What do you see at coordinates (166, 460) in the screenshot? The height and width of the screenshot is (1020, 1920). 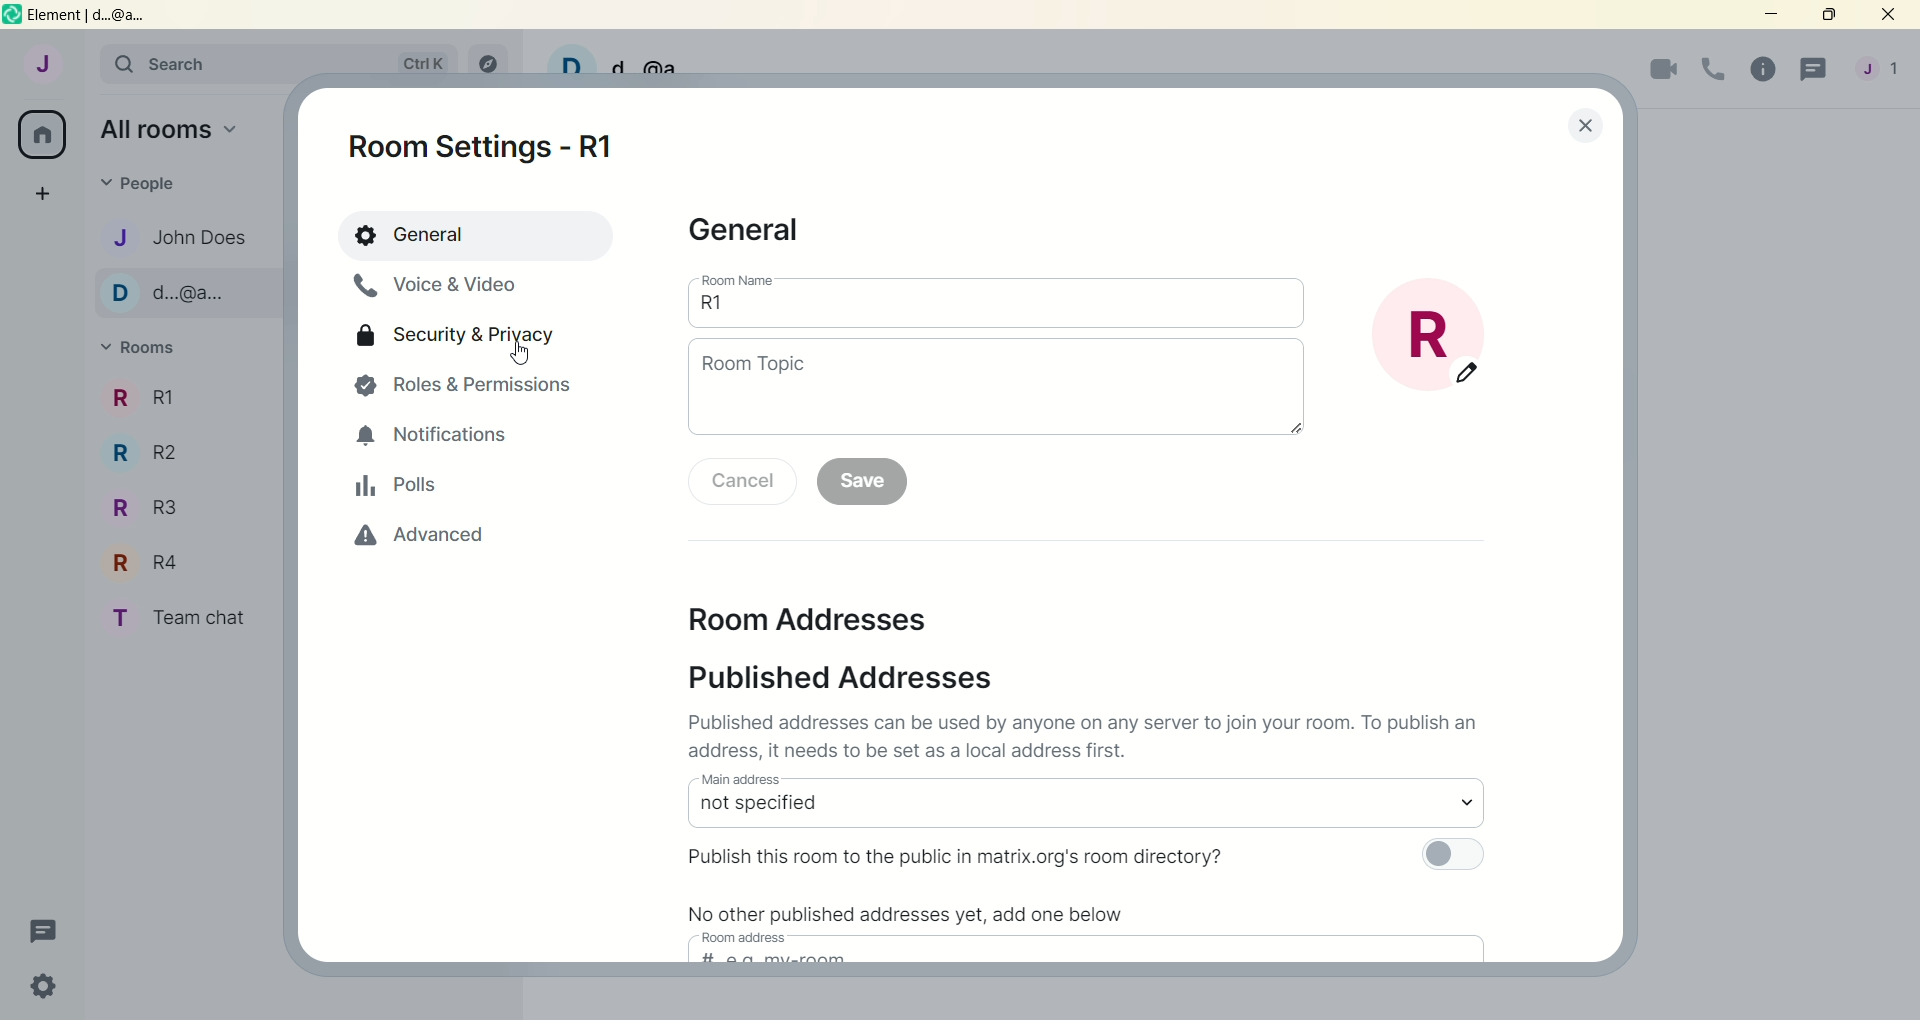 I see `R R2` at bounding box center [166, 460].